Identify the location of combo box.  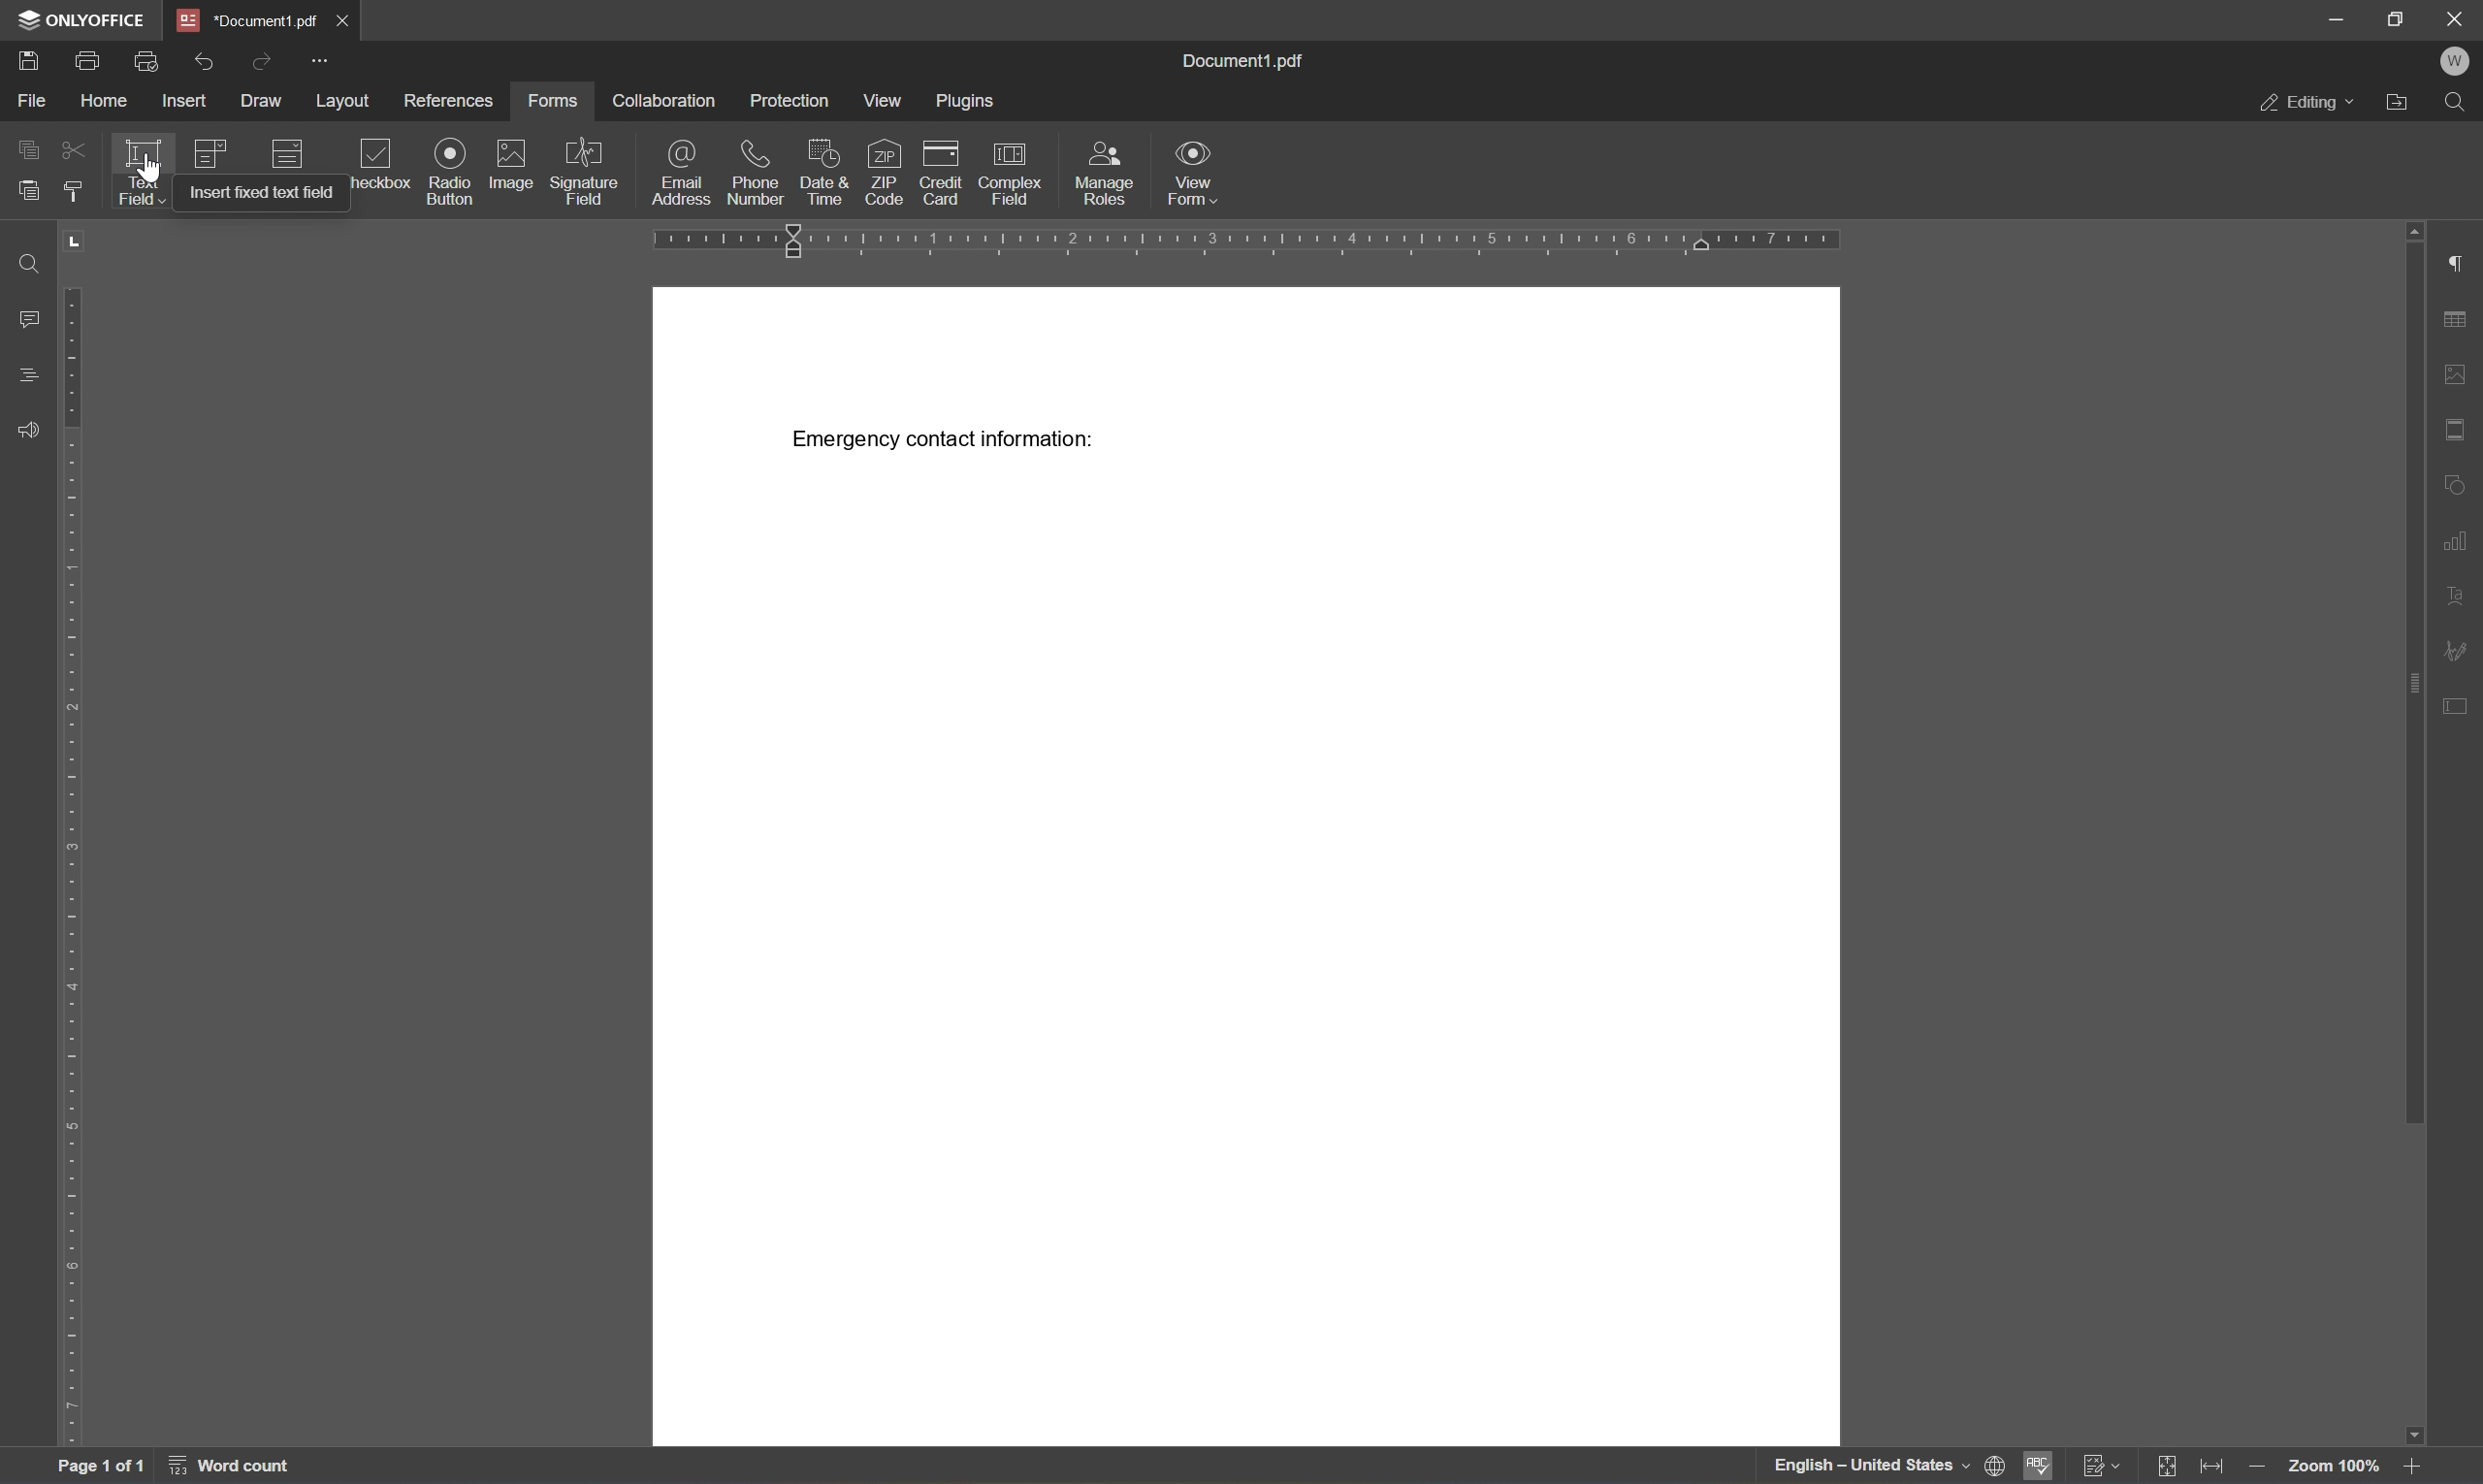
(209, 152).